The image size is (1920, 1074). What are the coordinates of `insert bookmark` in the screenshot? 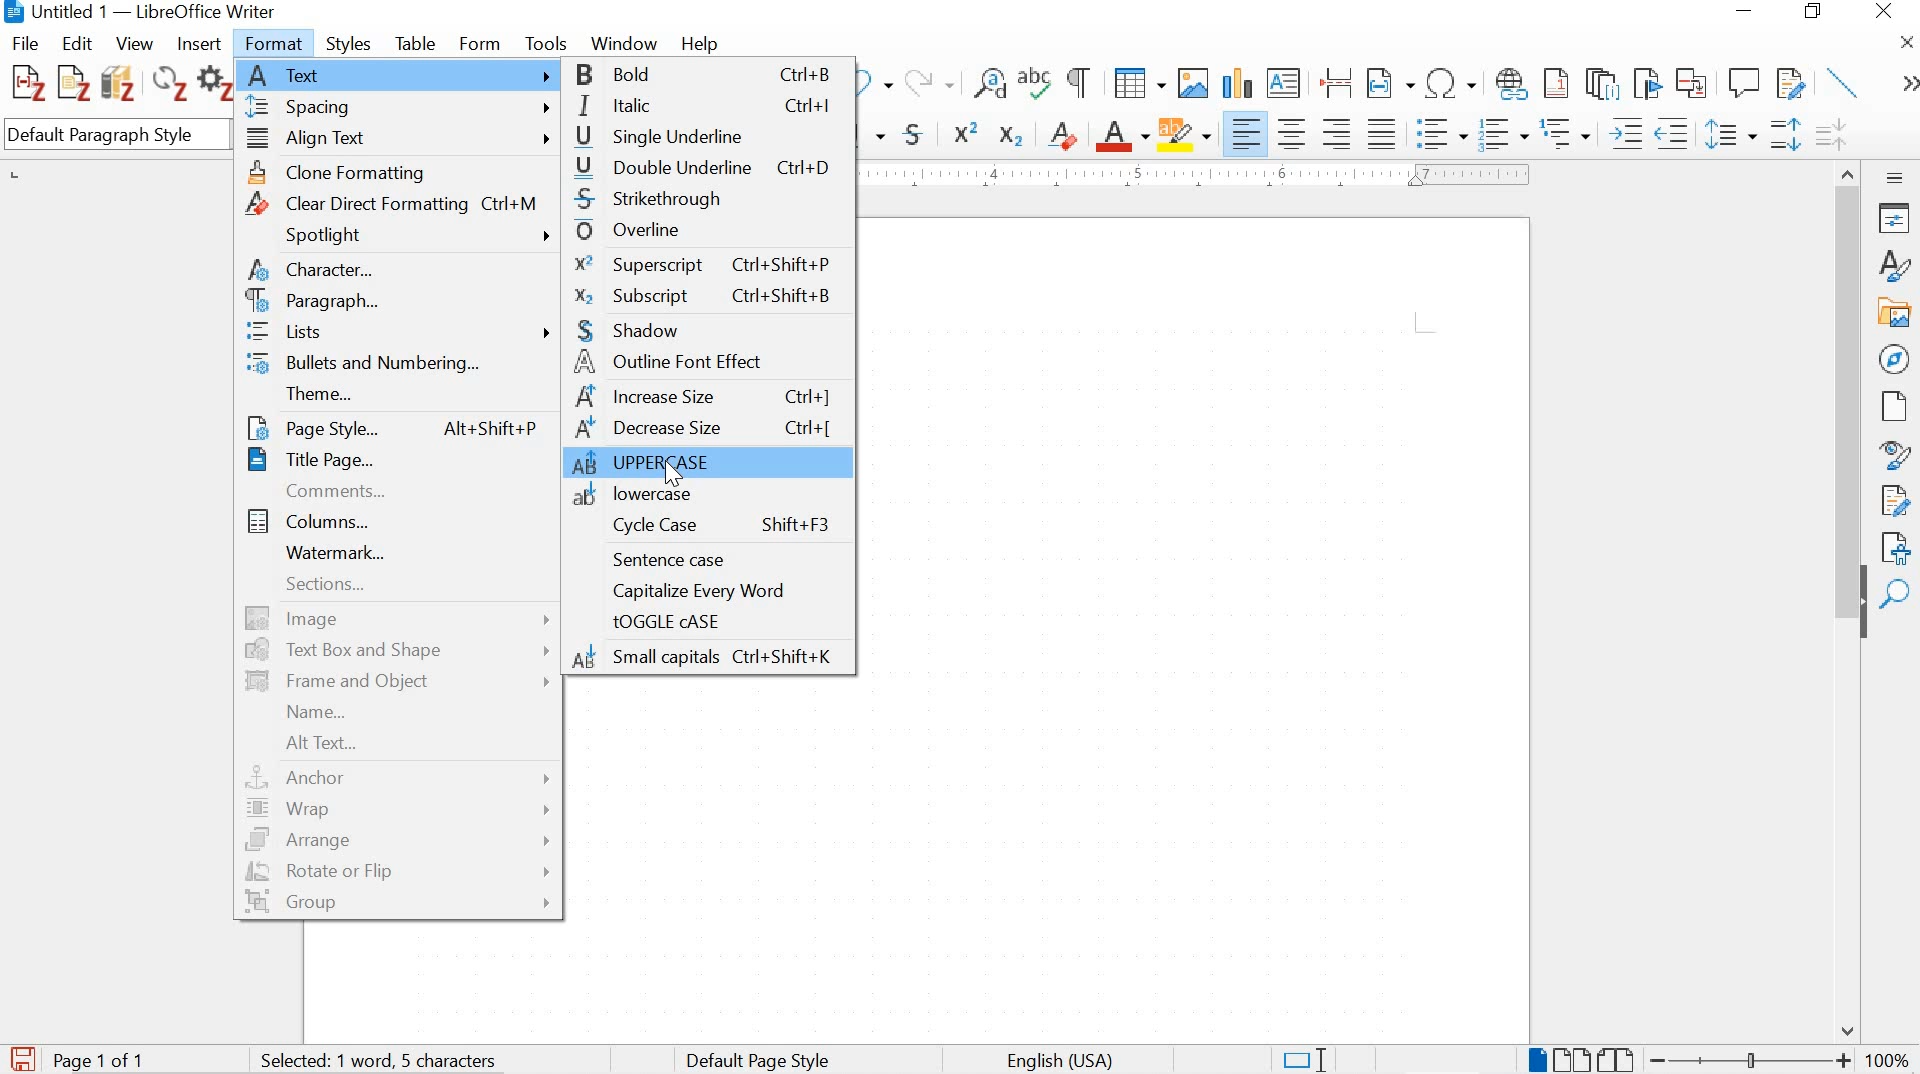 It's located at (1645, 83).